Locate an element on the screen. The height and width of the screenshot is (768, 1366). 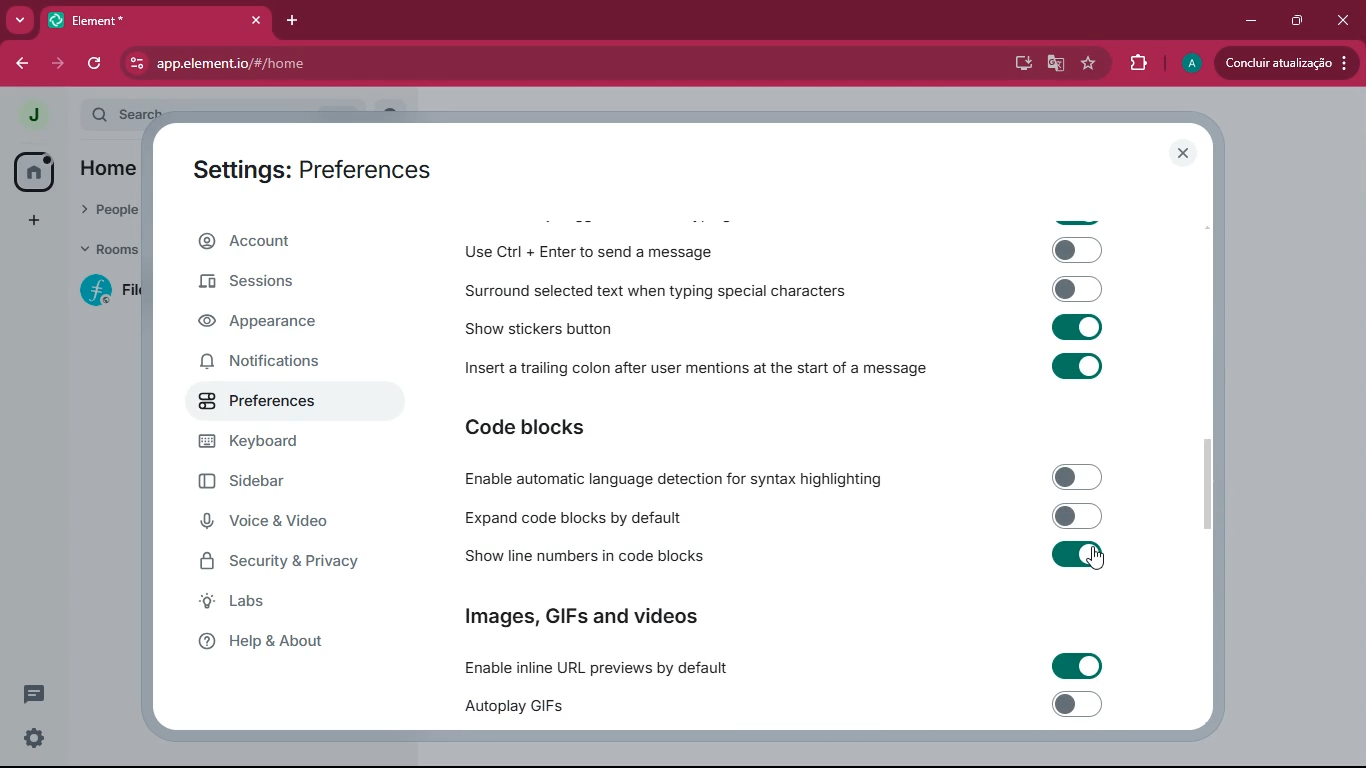
Enable automatic language detection for syntax highlighting is located at coordinates (777, 478).